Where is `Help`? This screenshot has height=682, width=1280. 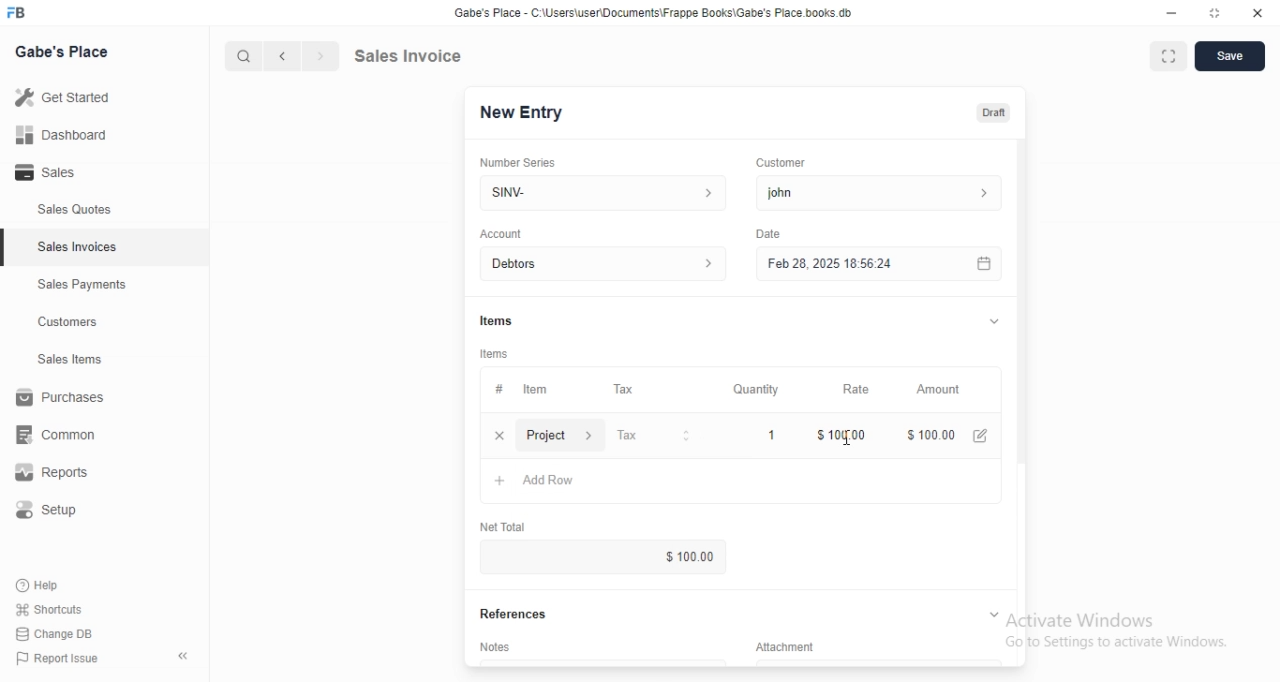 Help is located at coordinates (57, 584).